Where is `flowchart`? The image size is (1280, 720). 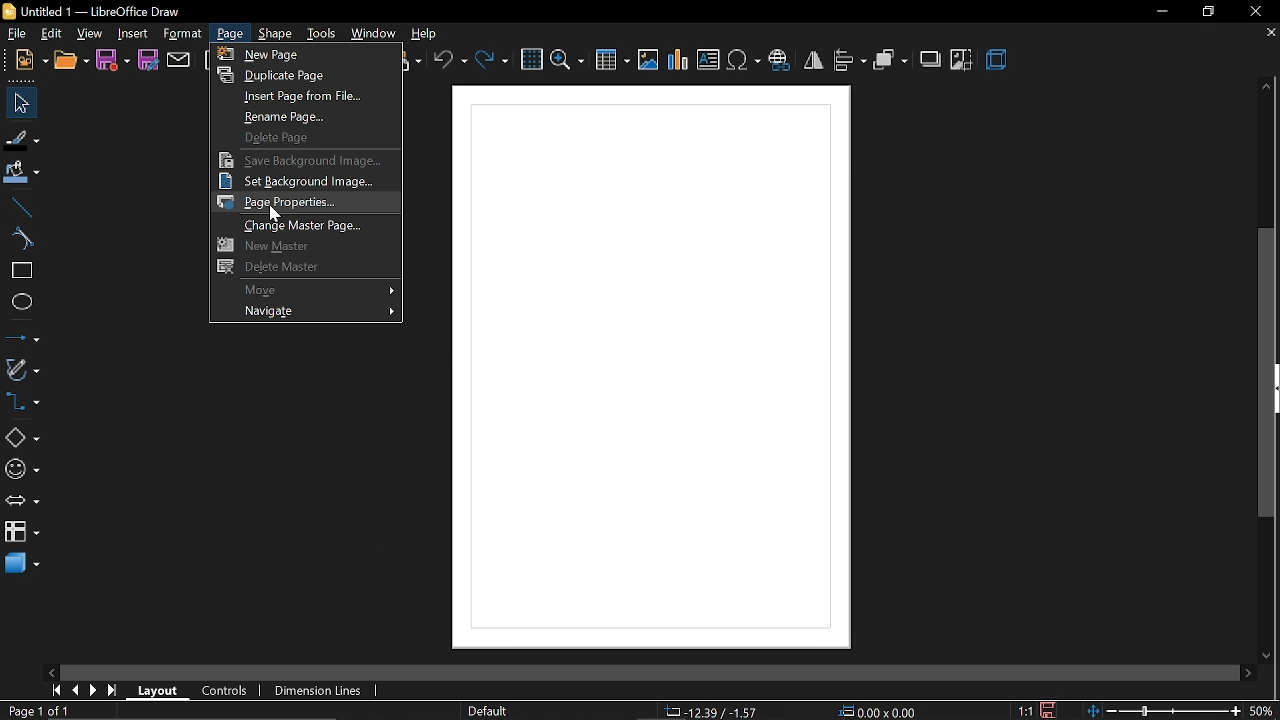 flowchart is located at coordinates (22, 530).